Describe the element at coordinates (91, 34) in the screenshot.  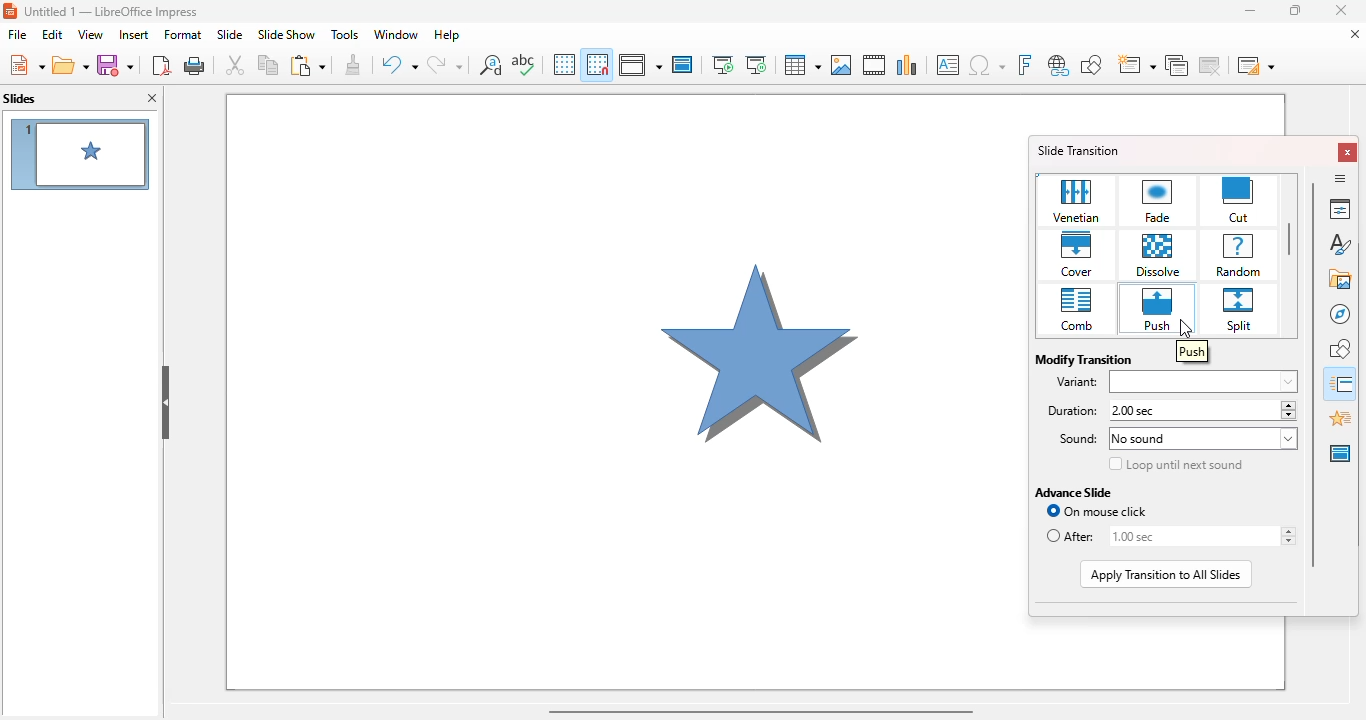
I see `view` at that location.